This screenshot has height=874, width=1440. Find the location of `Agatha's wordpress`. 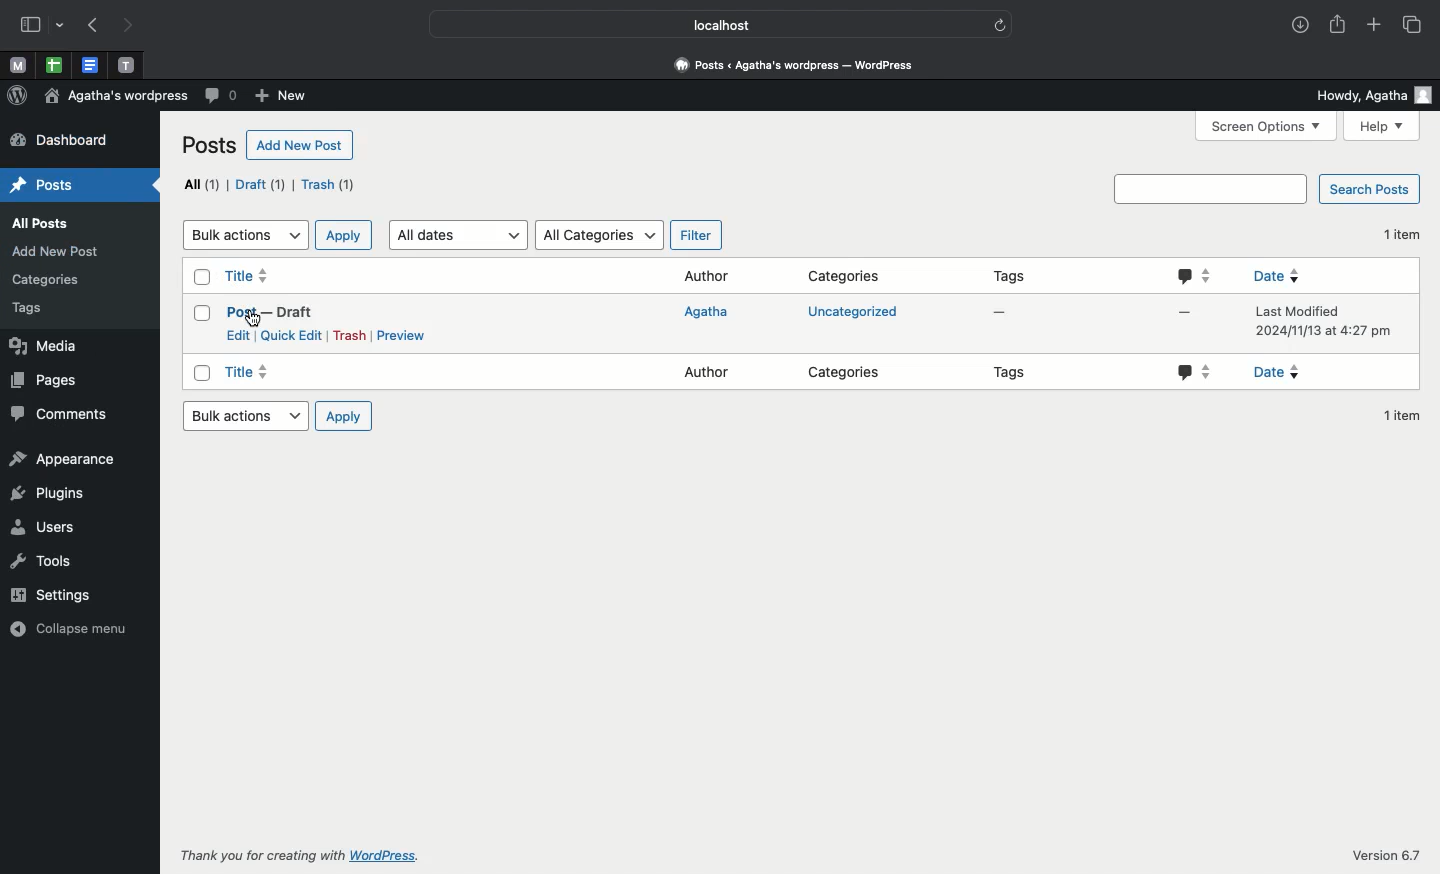

Agatha's wordpress is located at coordinates (112, 97).